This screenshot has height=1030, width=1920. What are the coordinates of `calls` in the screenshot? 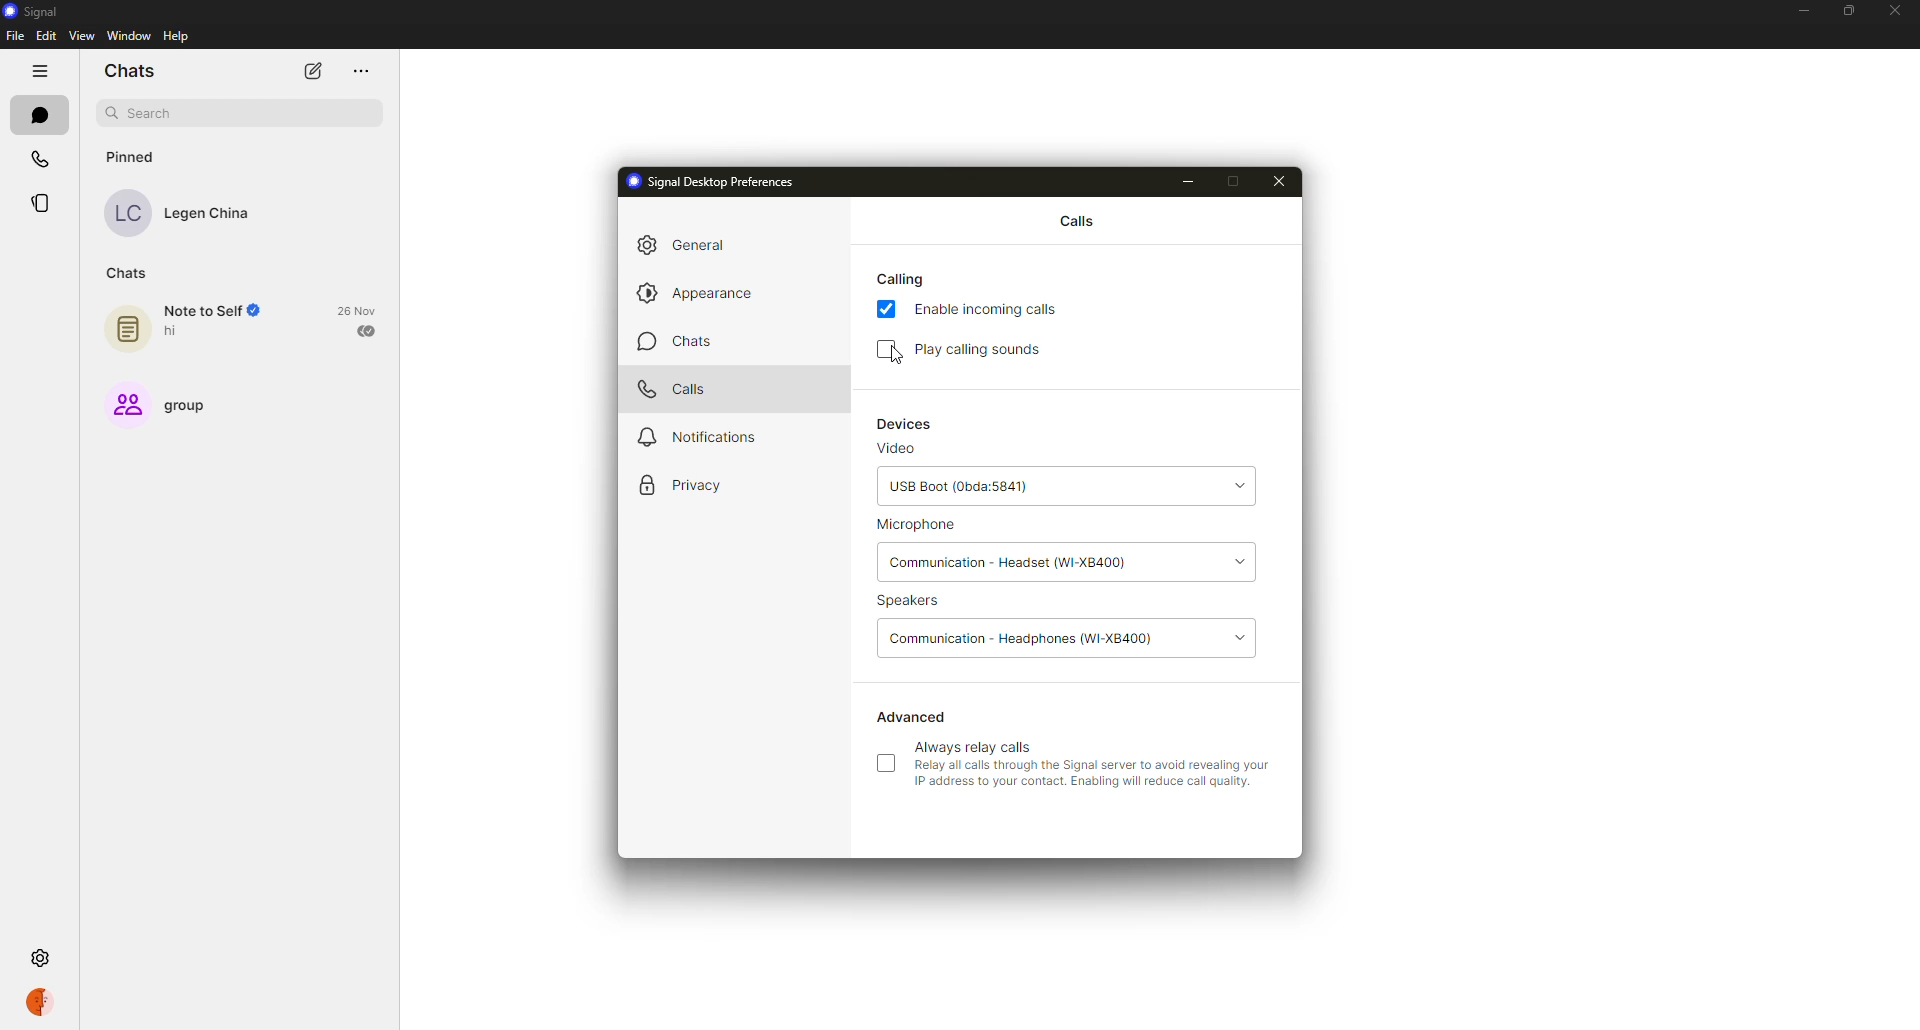 It's located at (1081, 221).